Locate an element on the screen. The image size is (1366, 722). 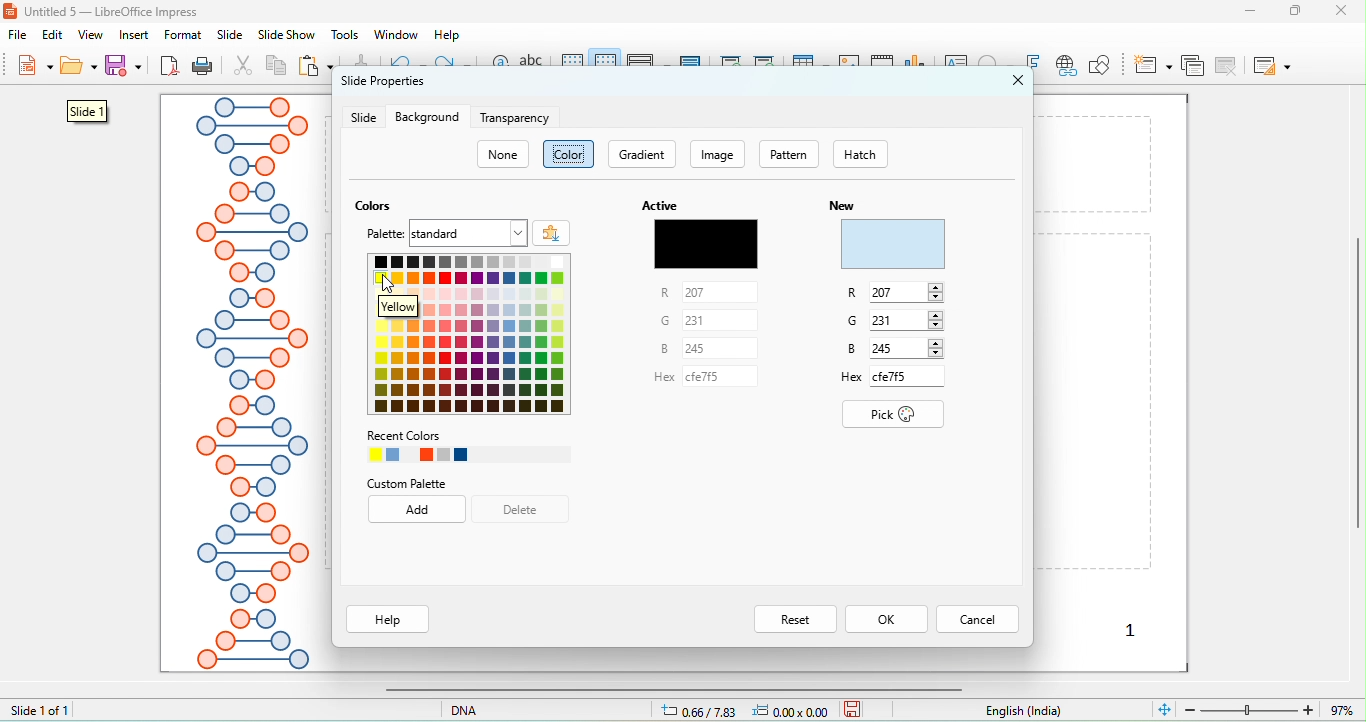
redo is located at coordinates (453, 65).